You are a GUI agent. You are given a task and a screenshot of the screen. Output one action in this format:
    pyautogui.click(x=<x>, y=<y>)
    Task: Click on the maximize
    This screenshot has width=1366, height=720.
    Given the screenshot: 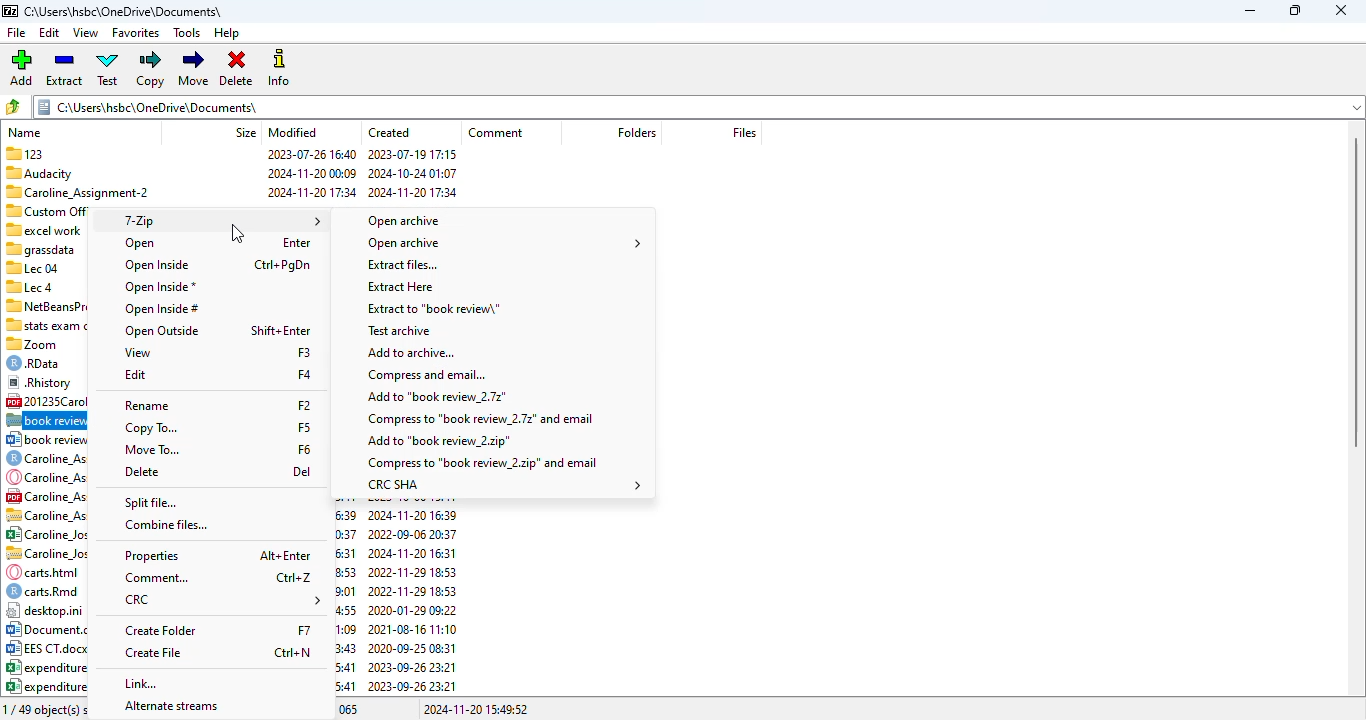 What is the action you would take?
    pyautogui.click(x=1294, y=11)
    